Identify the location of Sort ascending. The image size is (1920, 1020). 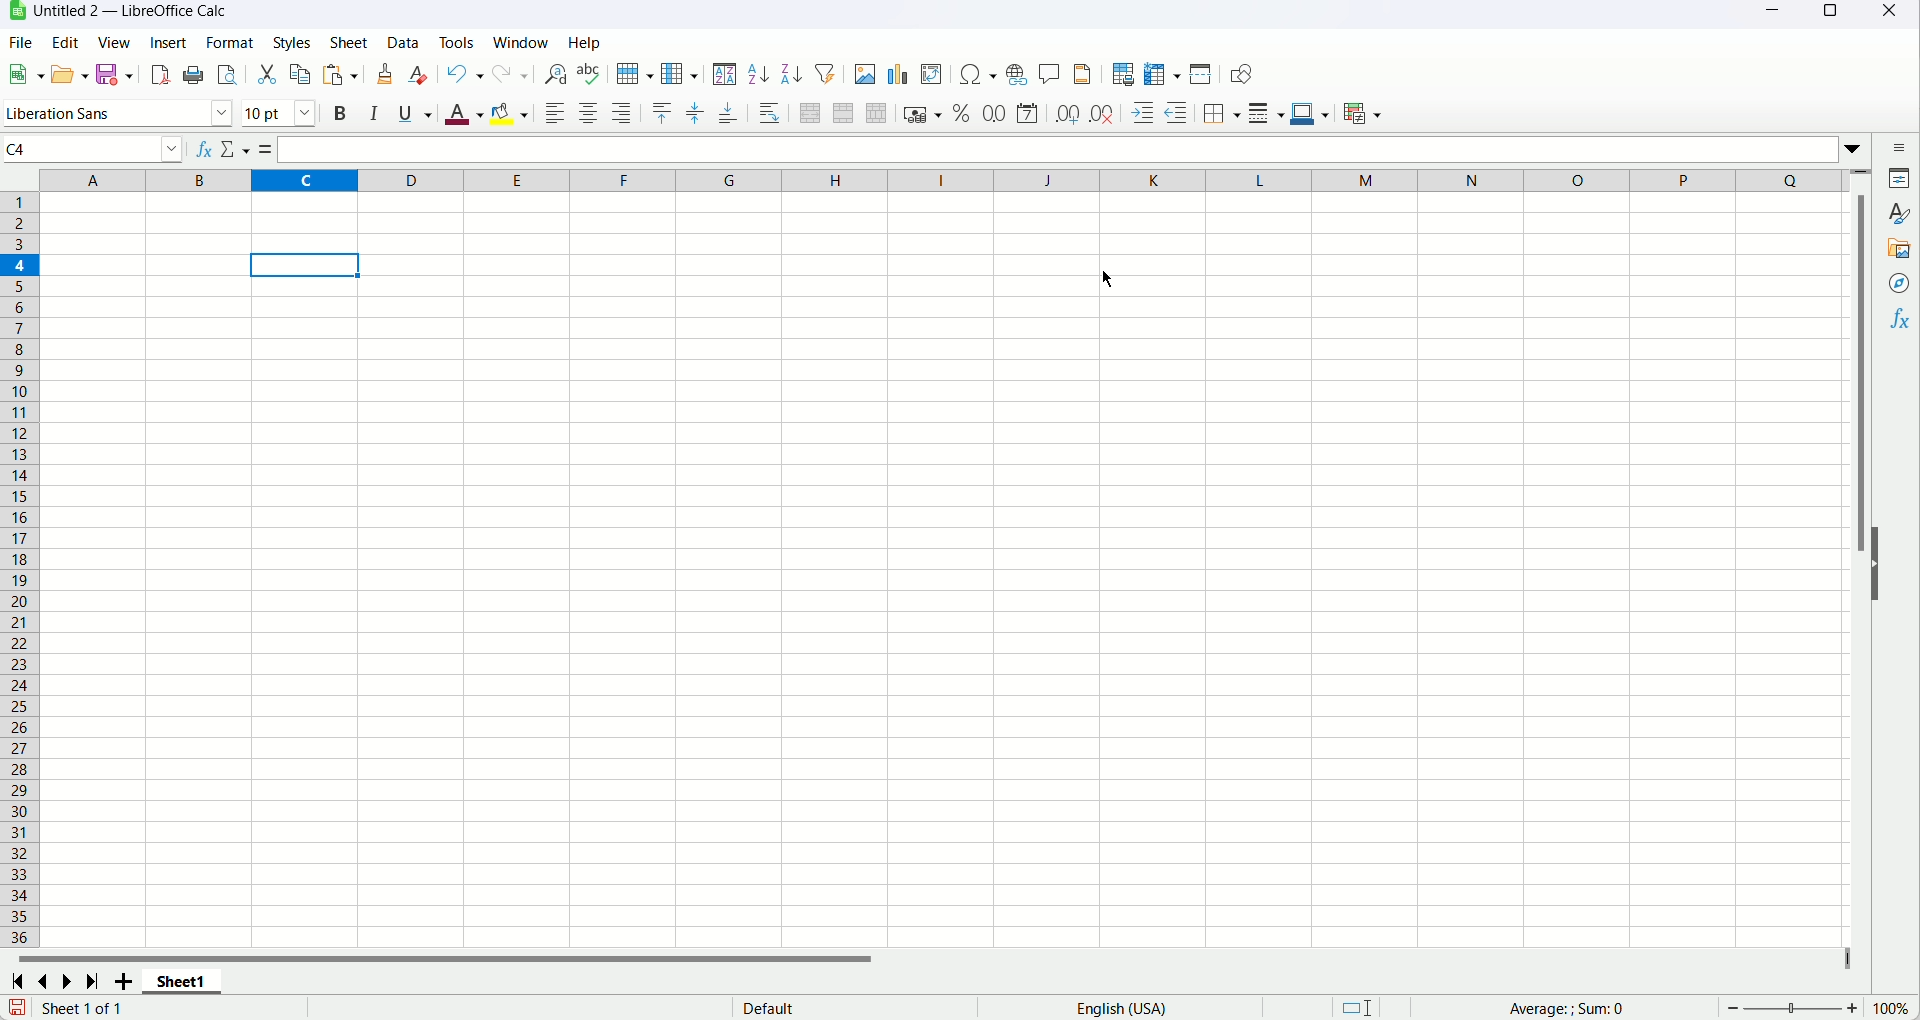
(759, 75).